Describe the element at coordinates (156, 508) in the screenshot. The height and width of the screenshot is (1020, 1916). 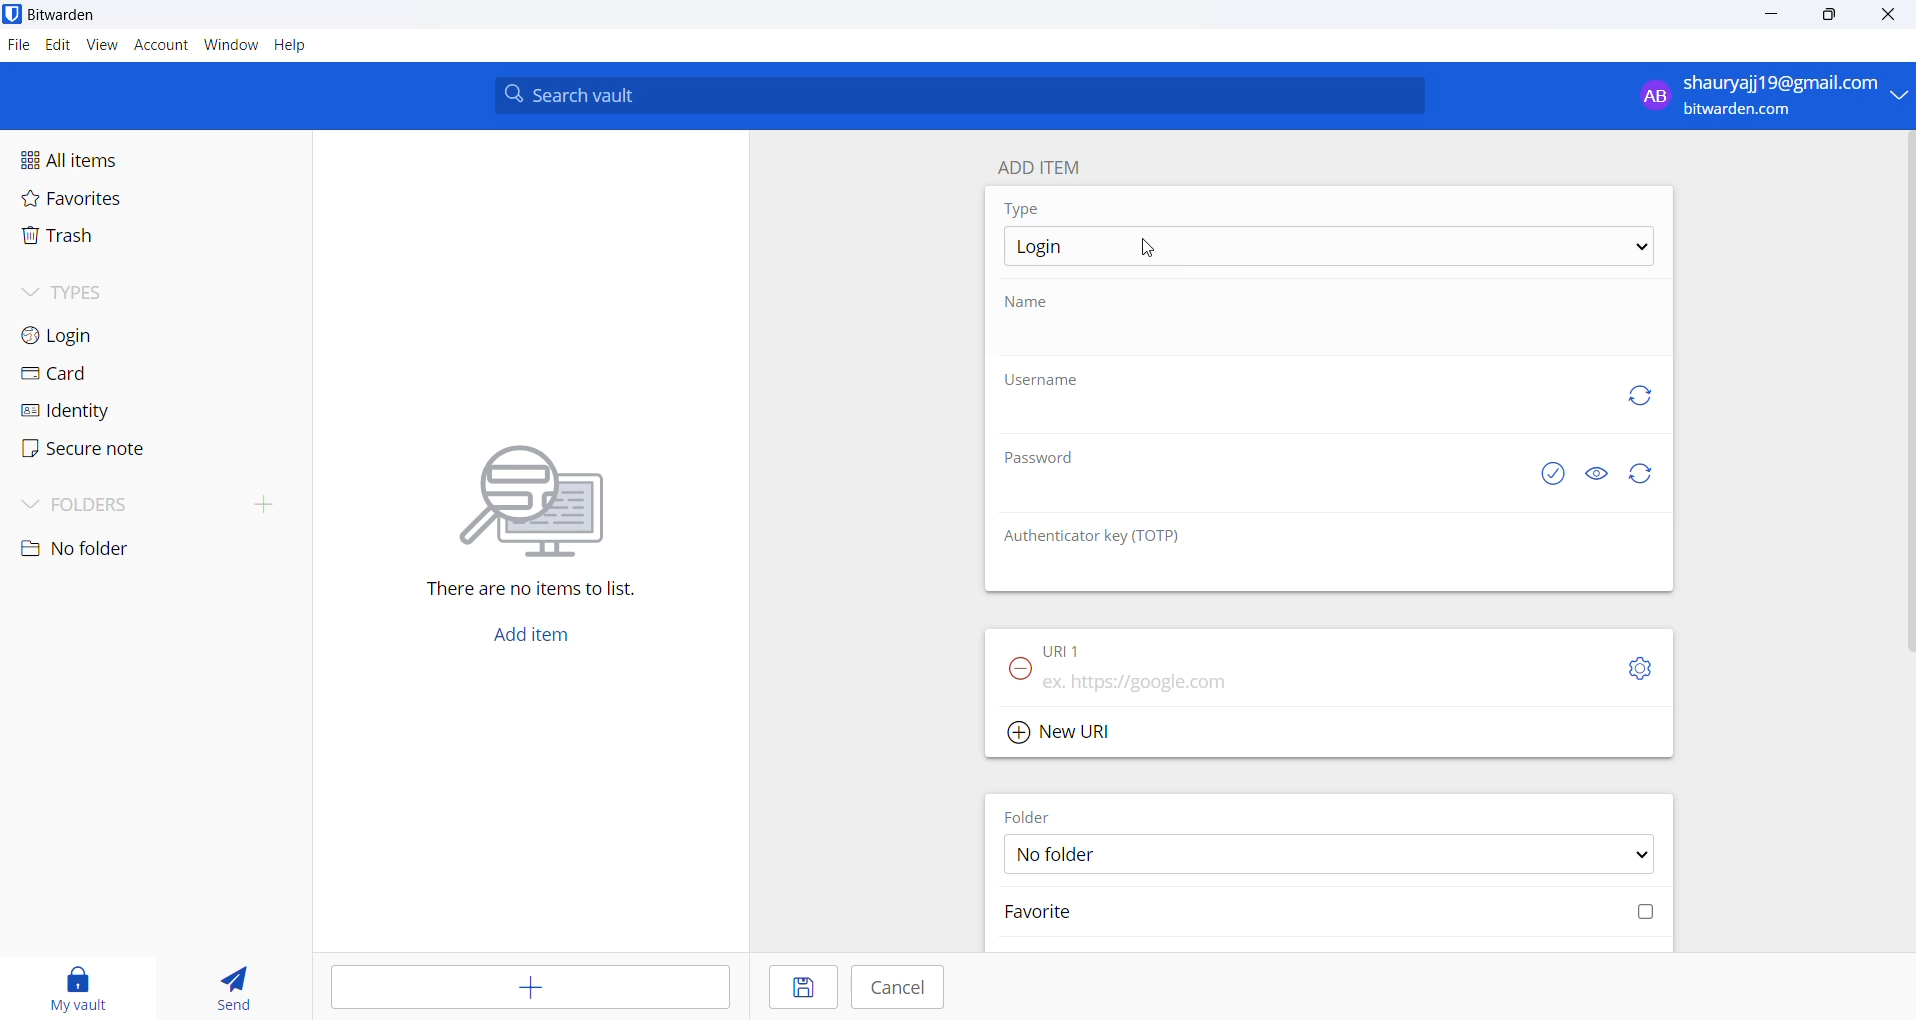
I see `folders` at that location.